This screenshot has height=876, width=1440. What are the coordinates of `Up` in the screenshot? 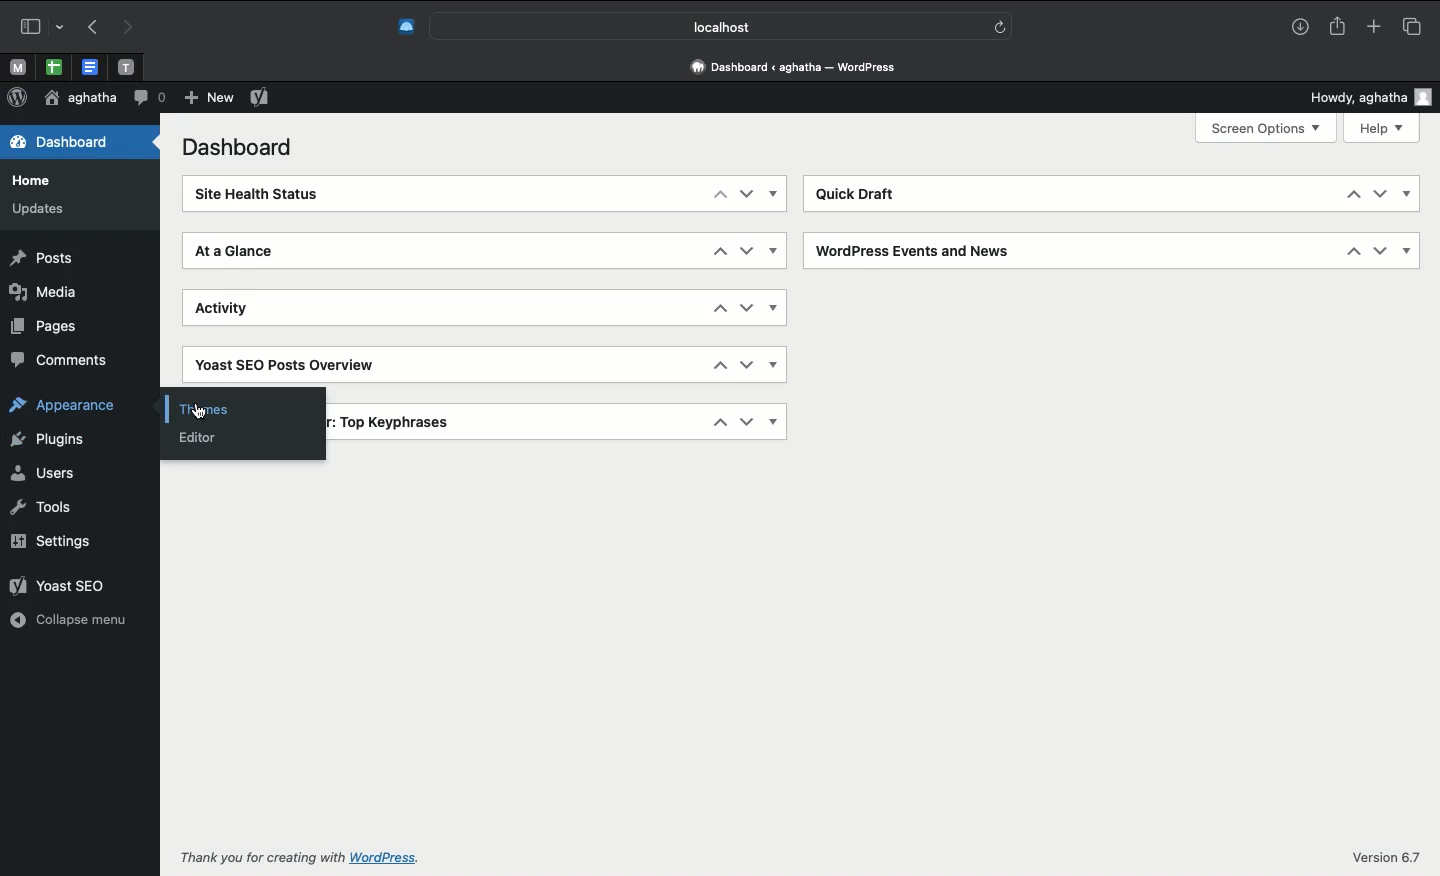 It's located at (719, 193).